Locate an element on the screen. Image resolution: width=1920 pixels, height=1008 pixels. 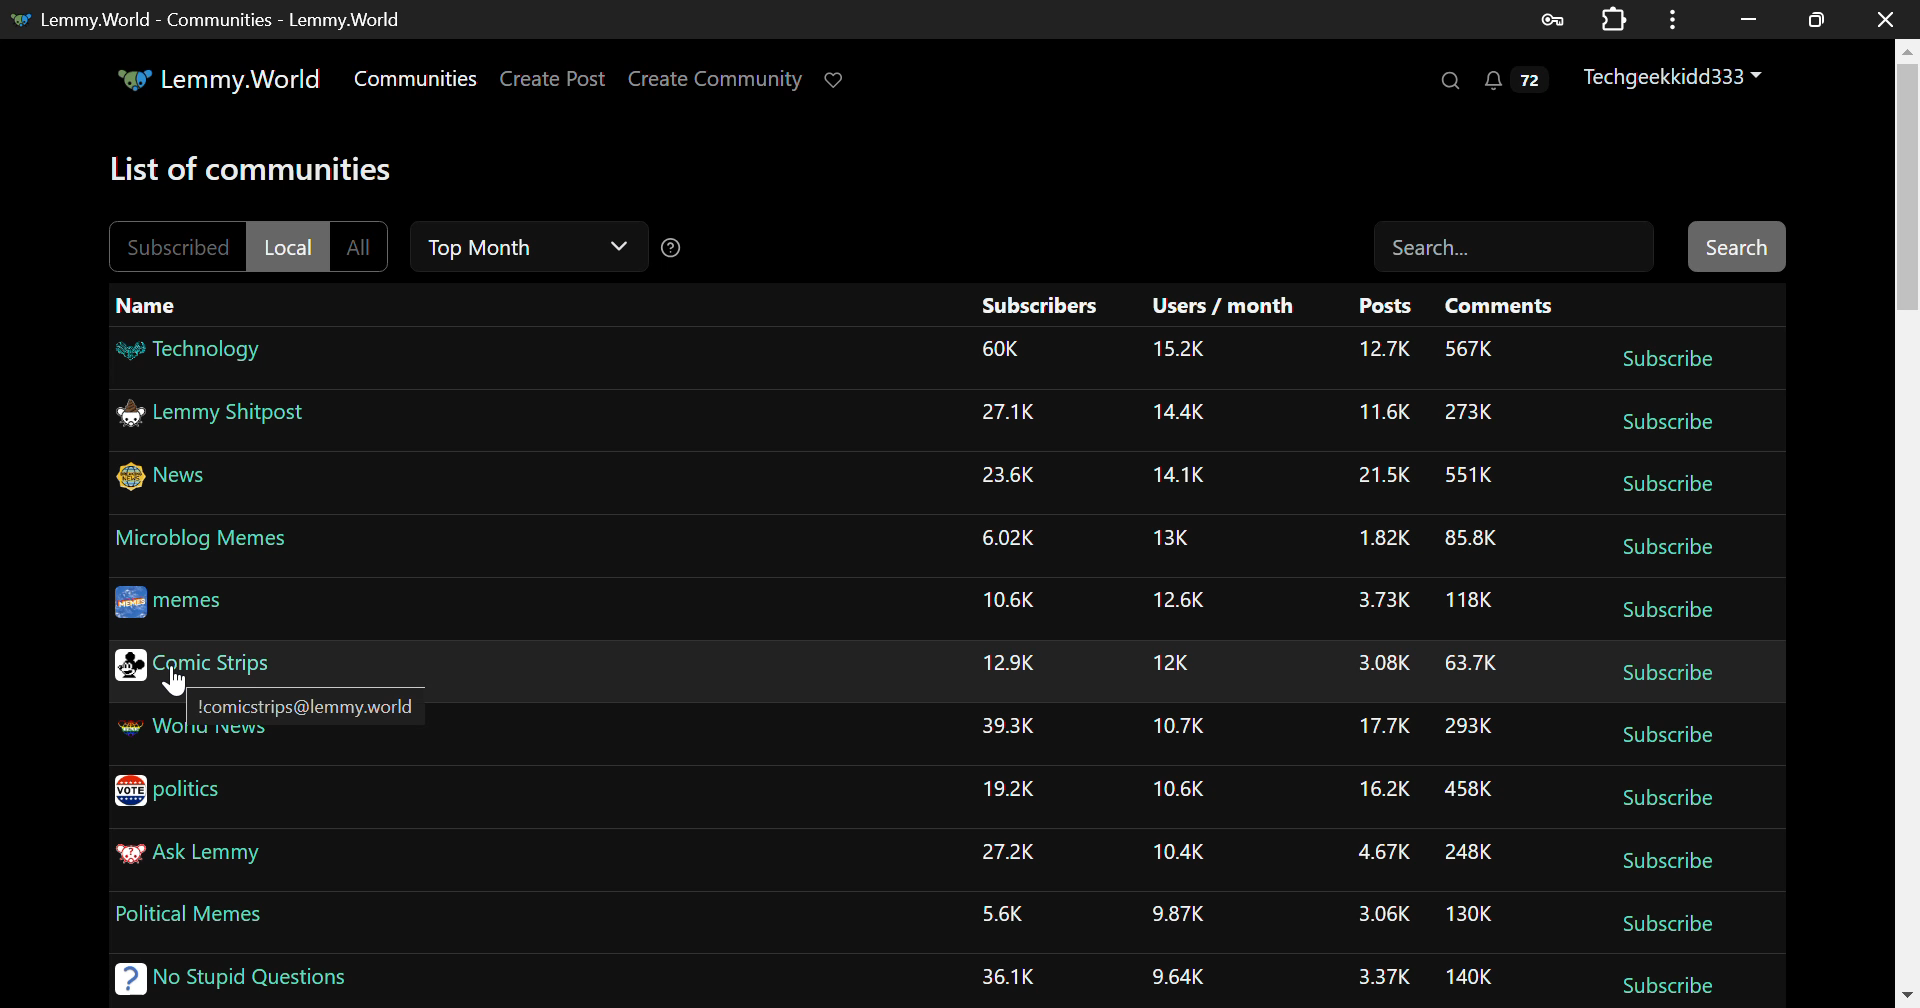
memes is located at coordinates (179, 602).